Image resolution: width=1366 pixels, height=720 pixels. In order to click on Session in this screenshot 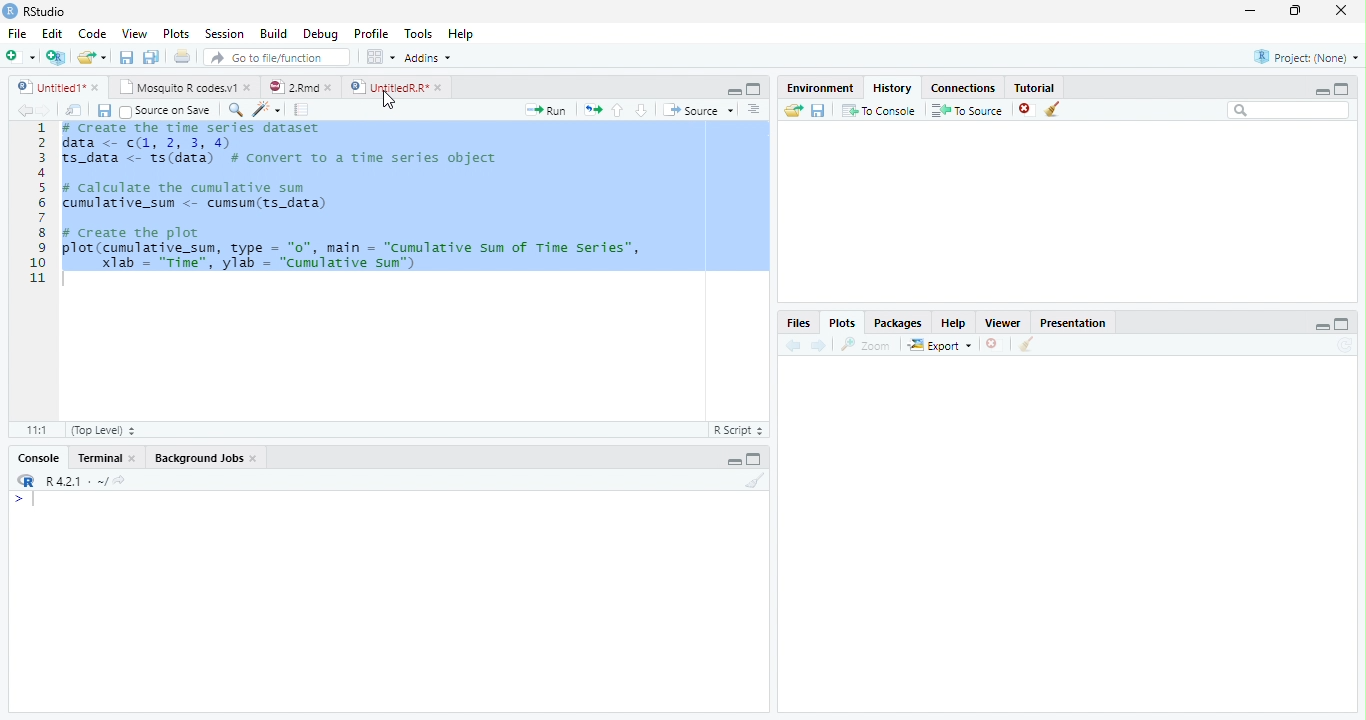, I will do `click(224, 34)`.